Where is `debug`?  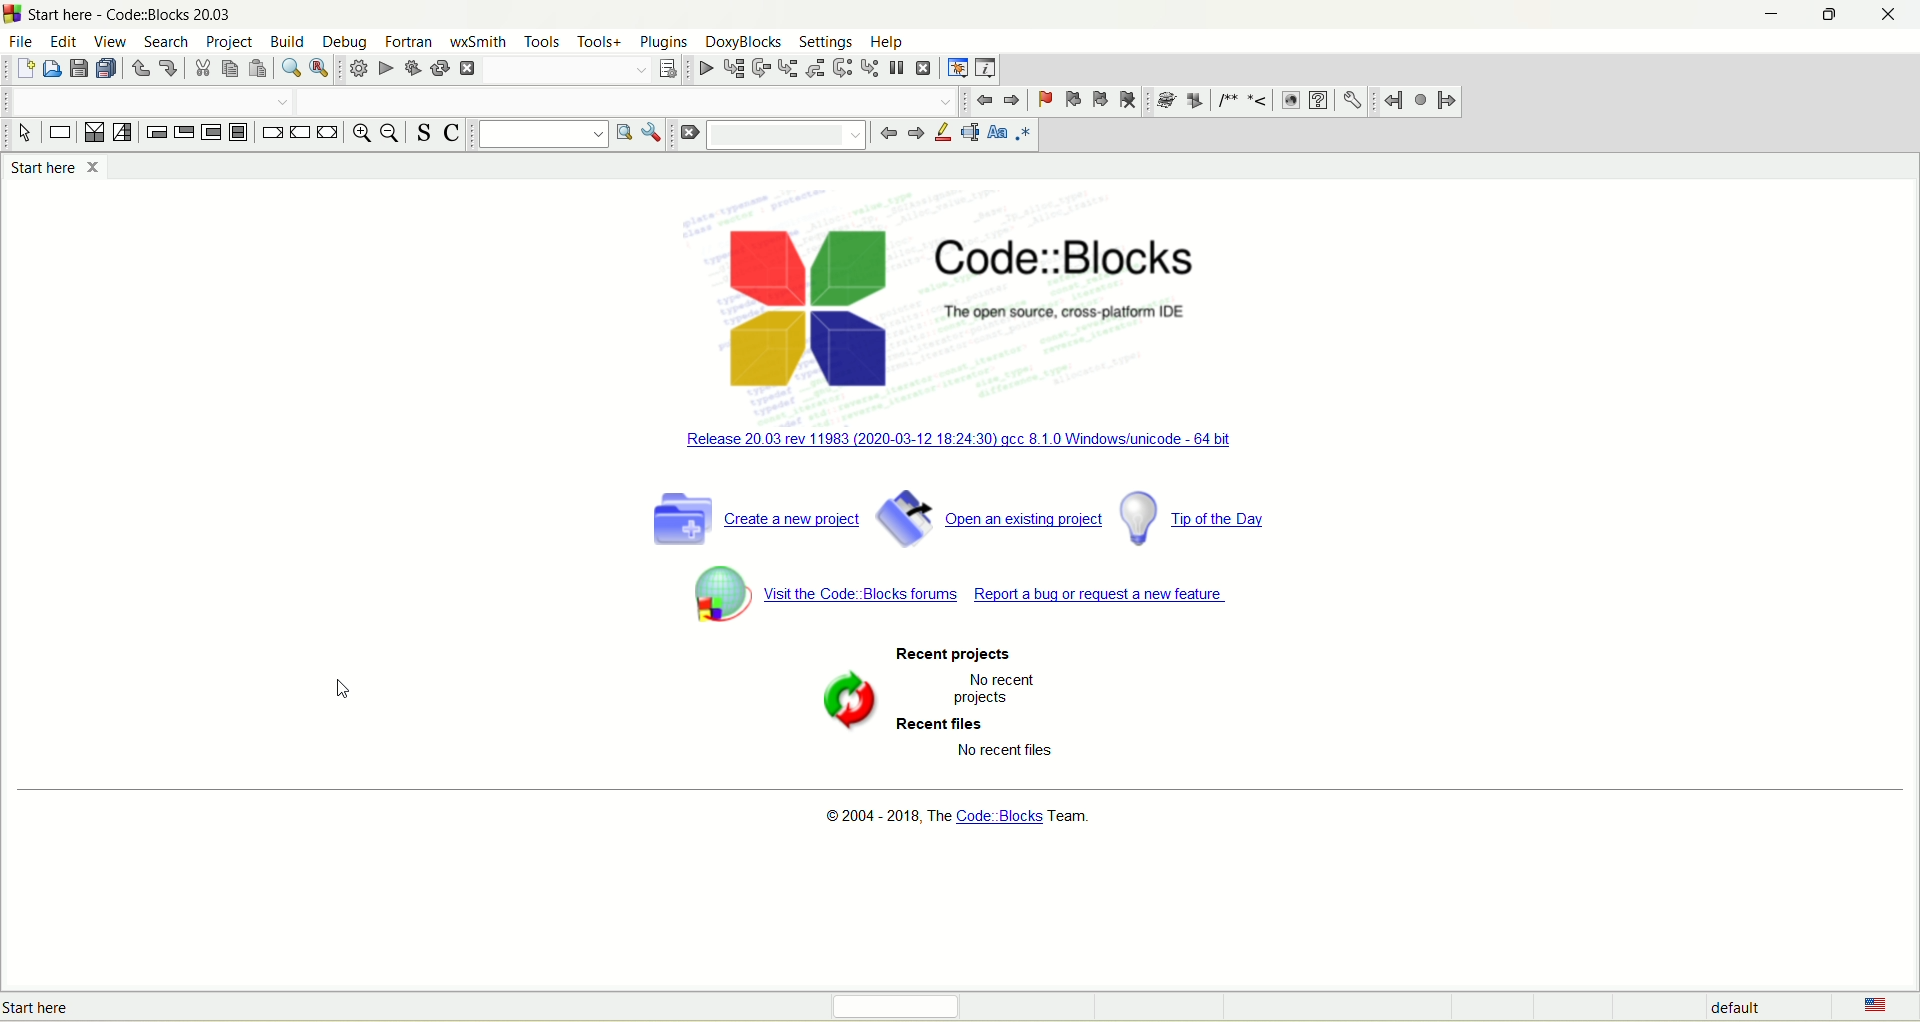
debug is located at coordinates (343, 43).